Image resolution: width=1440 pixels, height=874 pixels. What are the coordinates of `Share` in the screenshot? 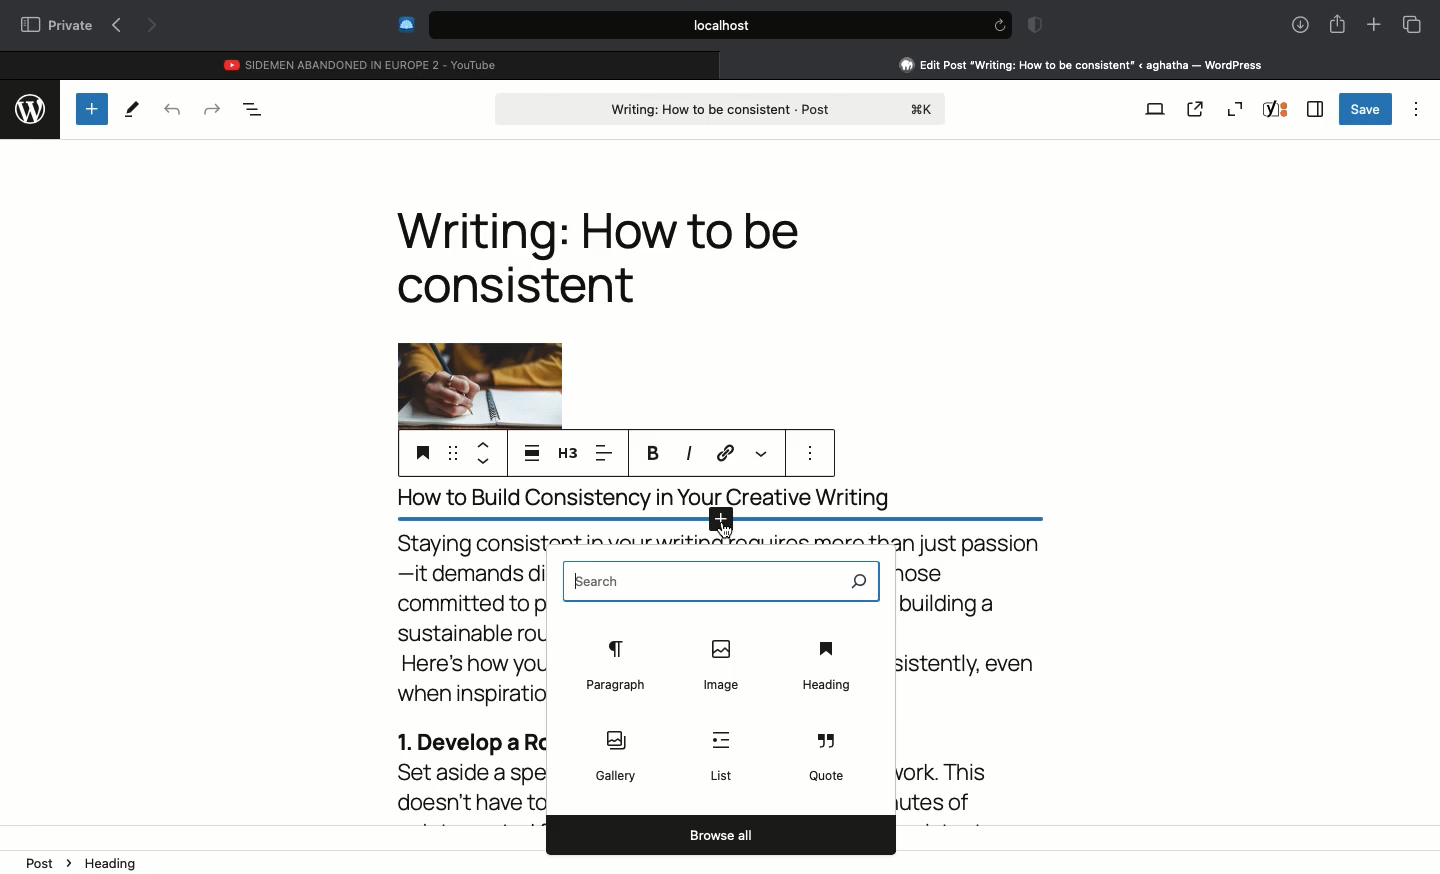 It's located at (1337, 22).